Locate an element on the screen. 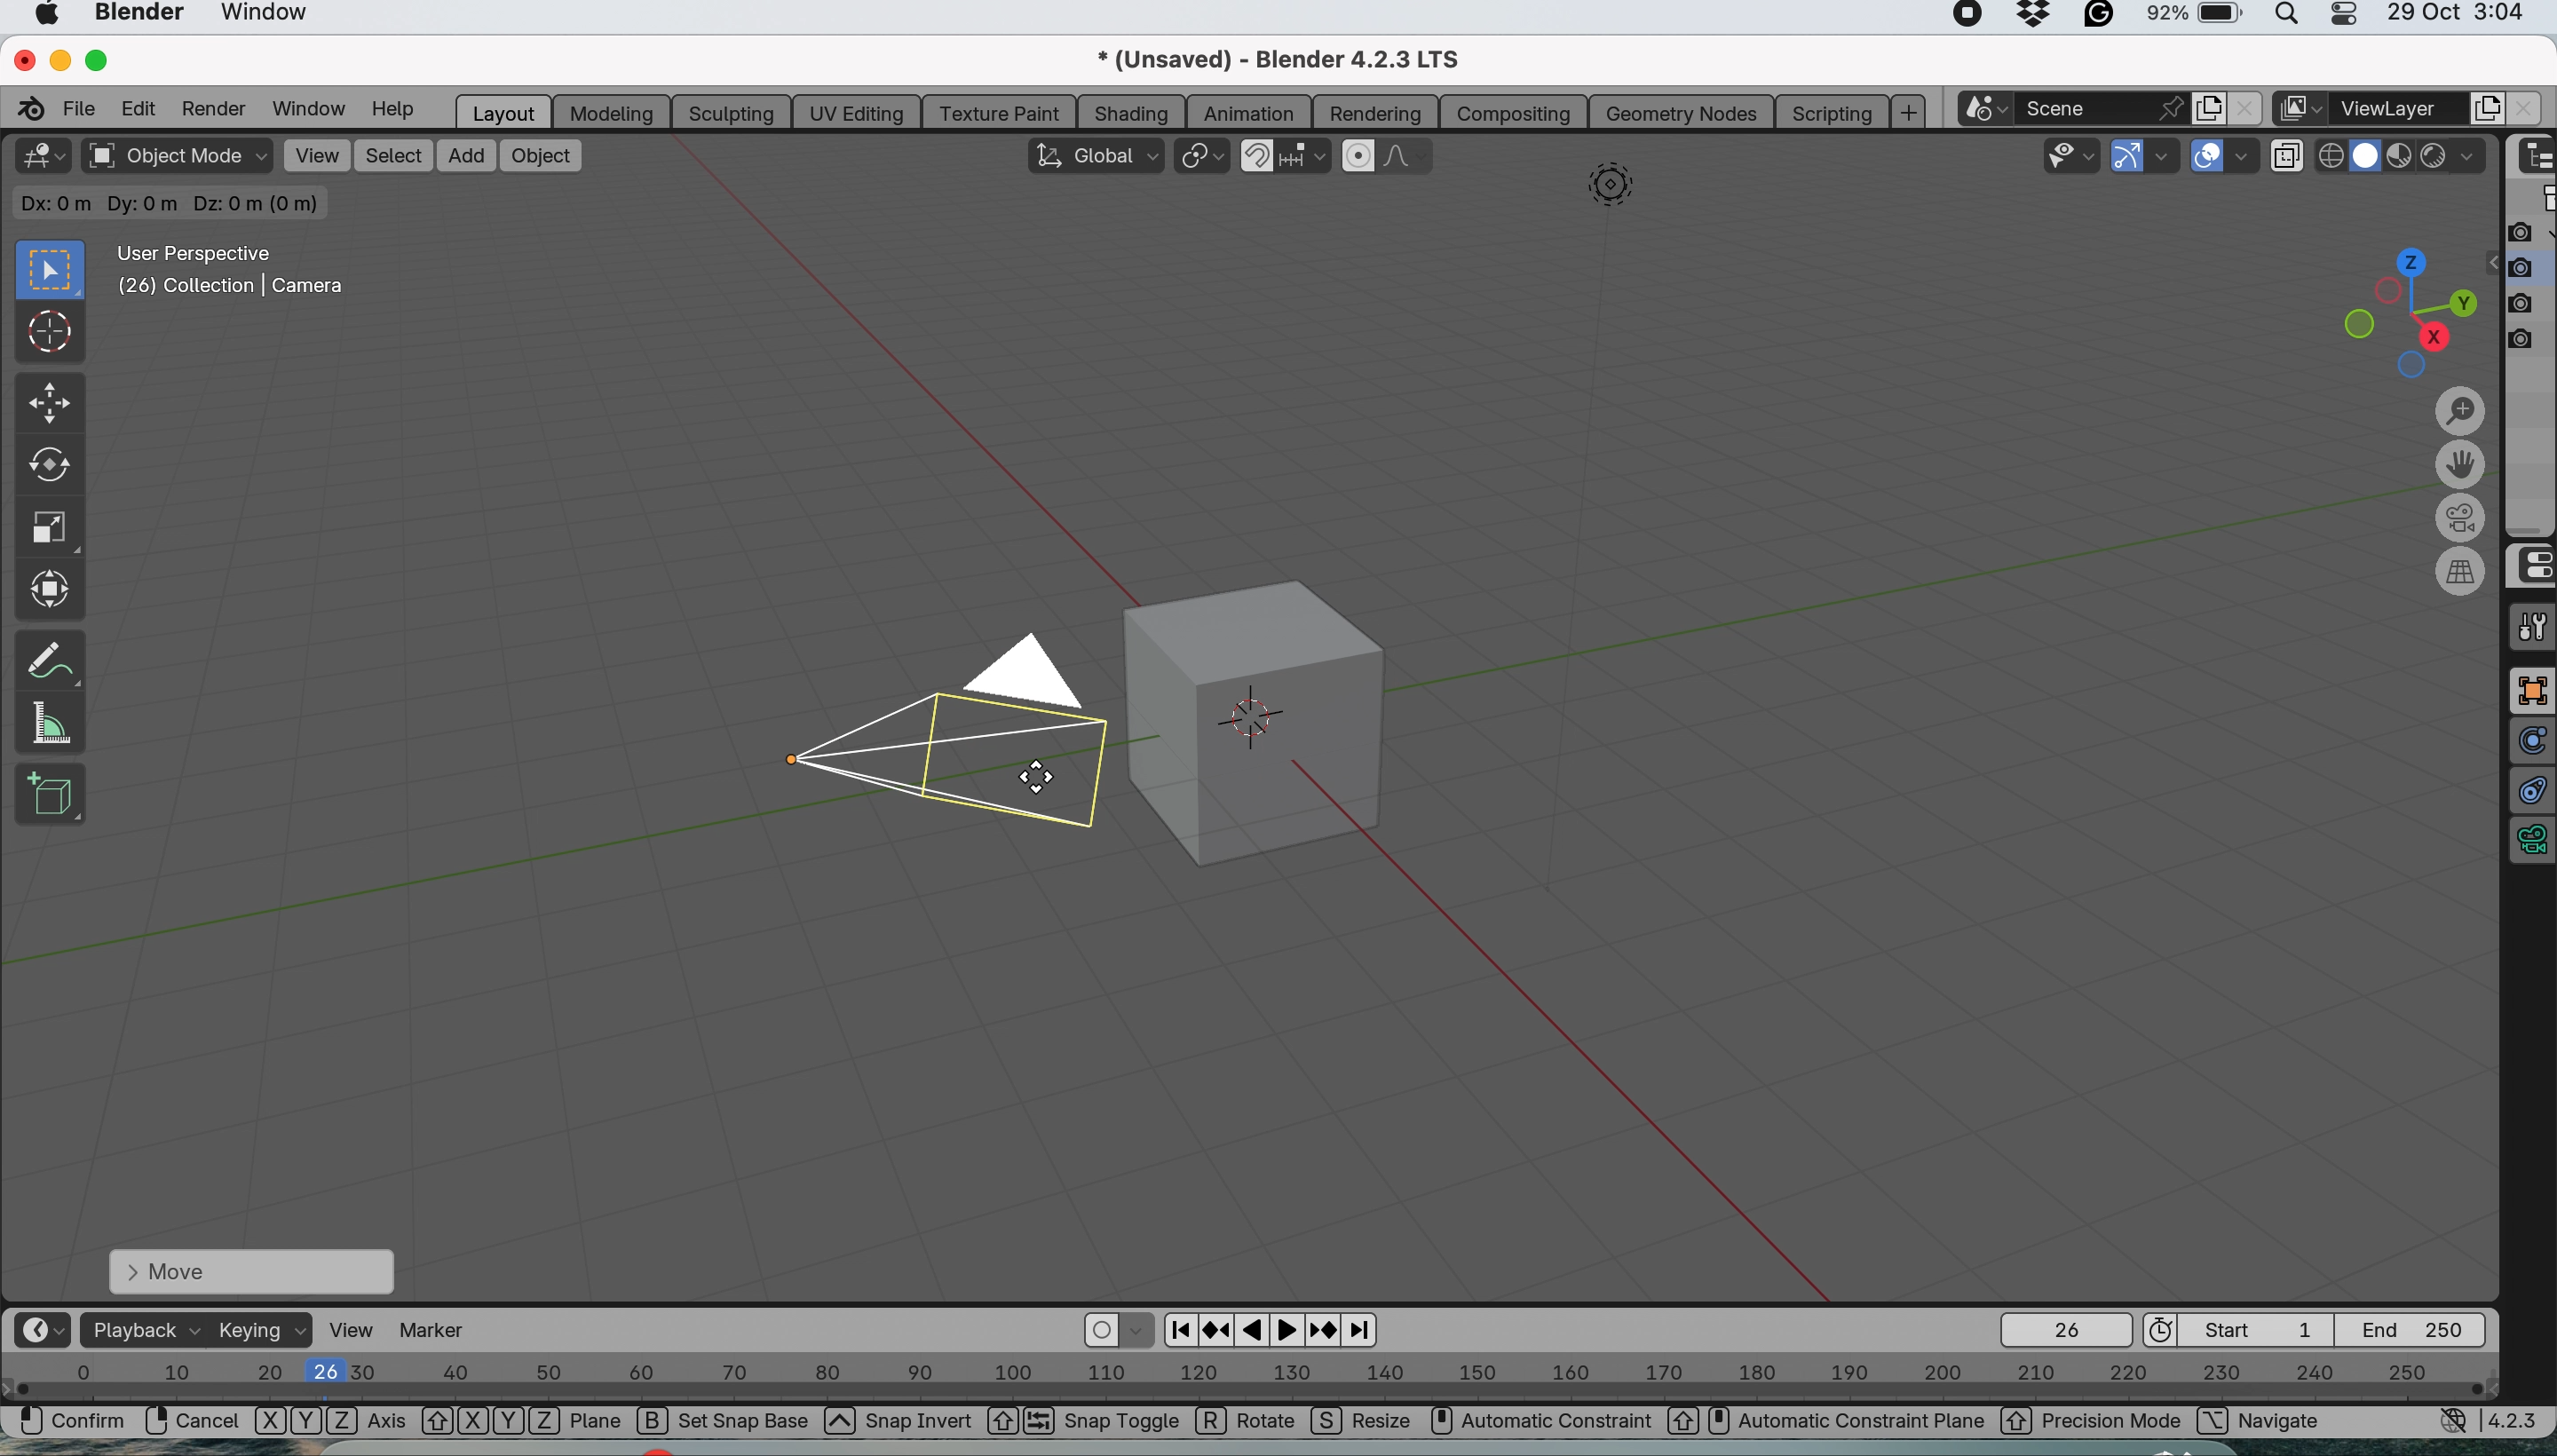  Rotate is located at coordinates (1249, 1423).